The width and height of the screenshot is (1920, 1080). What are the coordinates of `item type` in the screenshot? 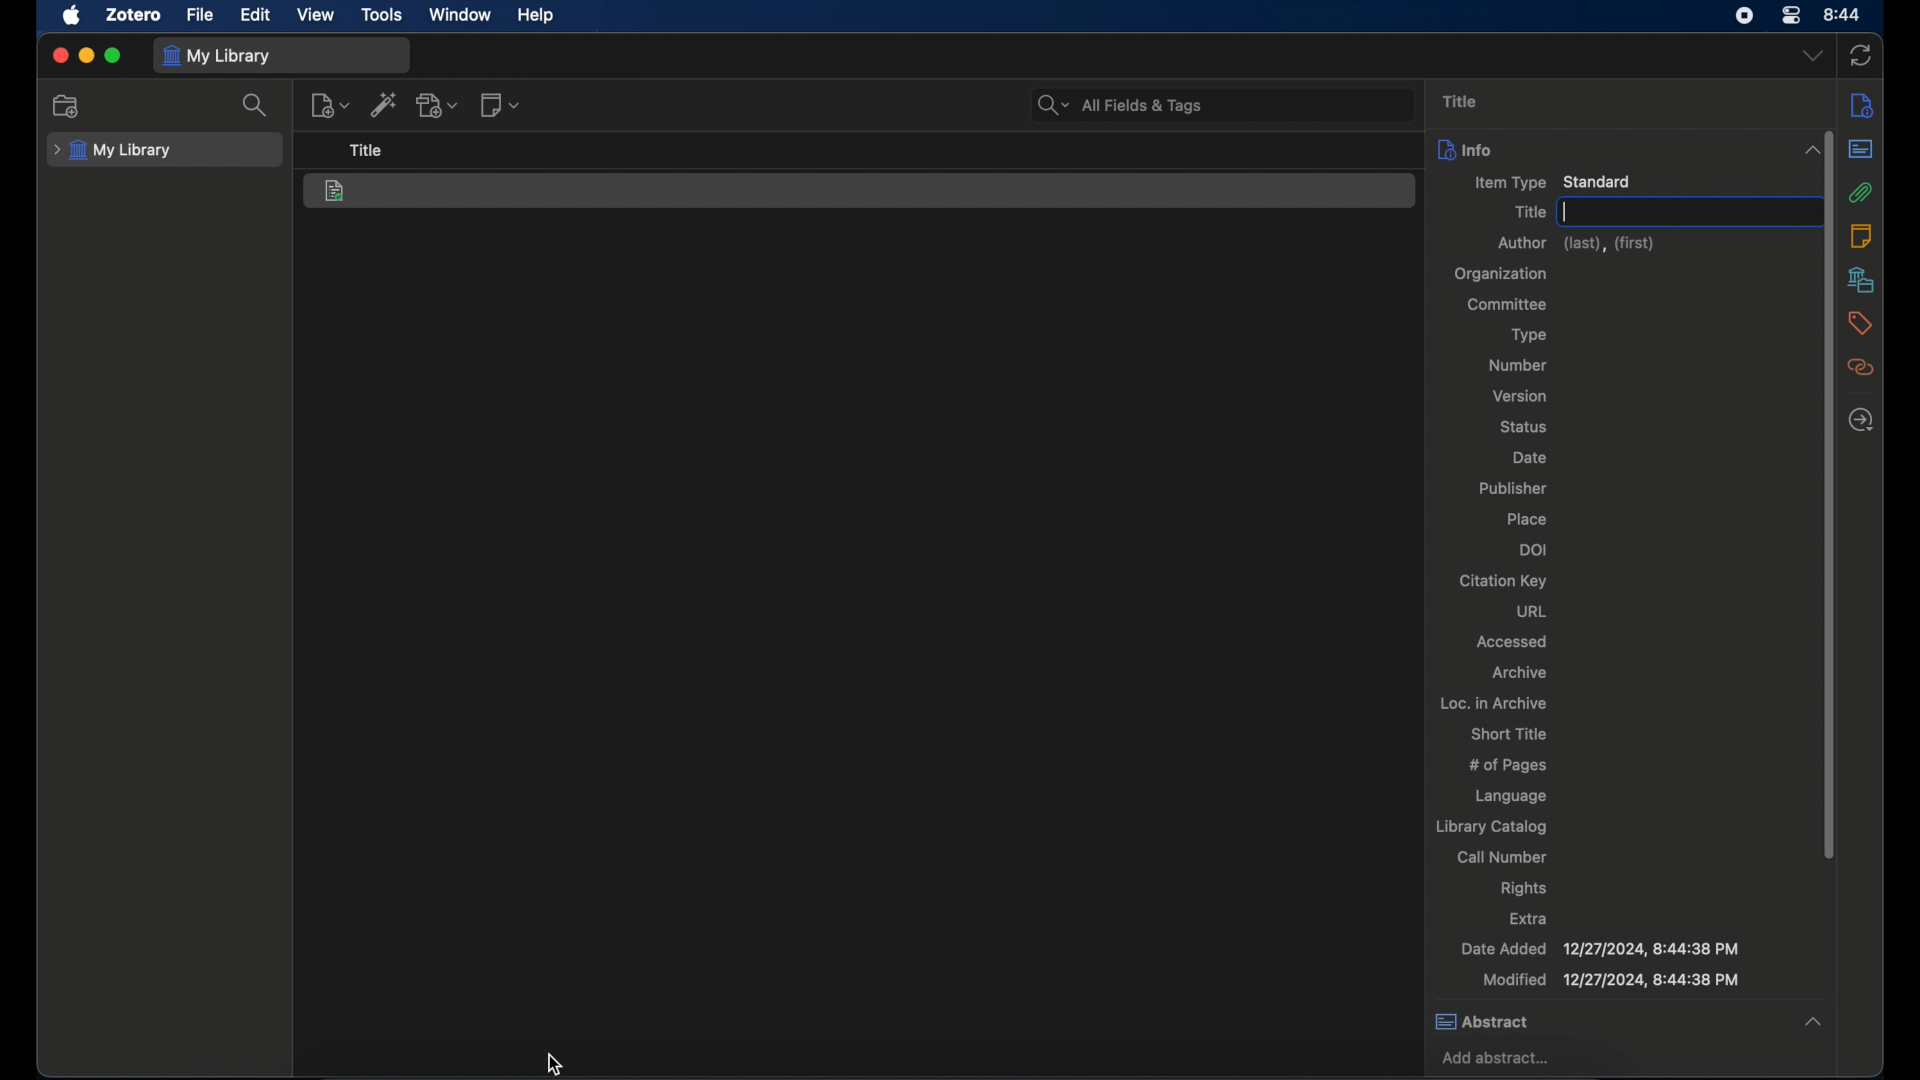 It's located at (1552, 181).